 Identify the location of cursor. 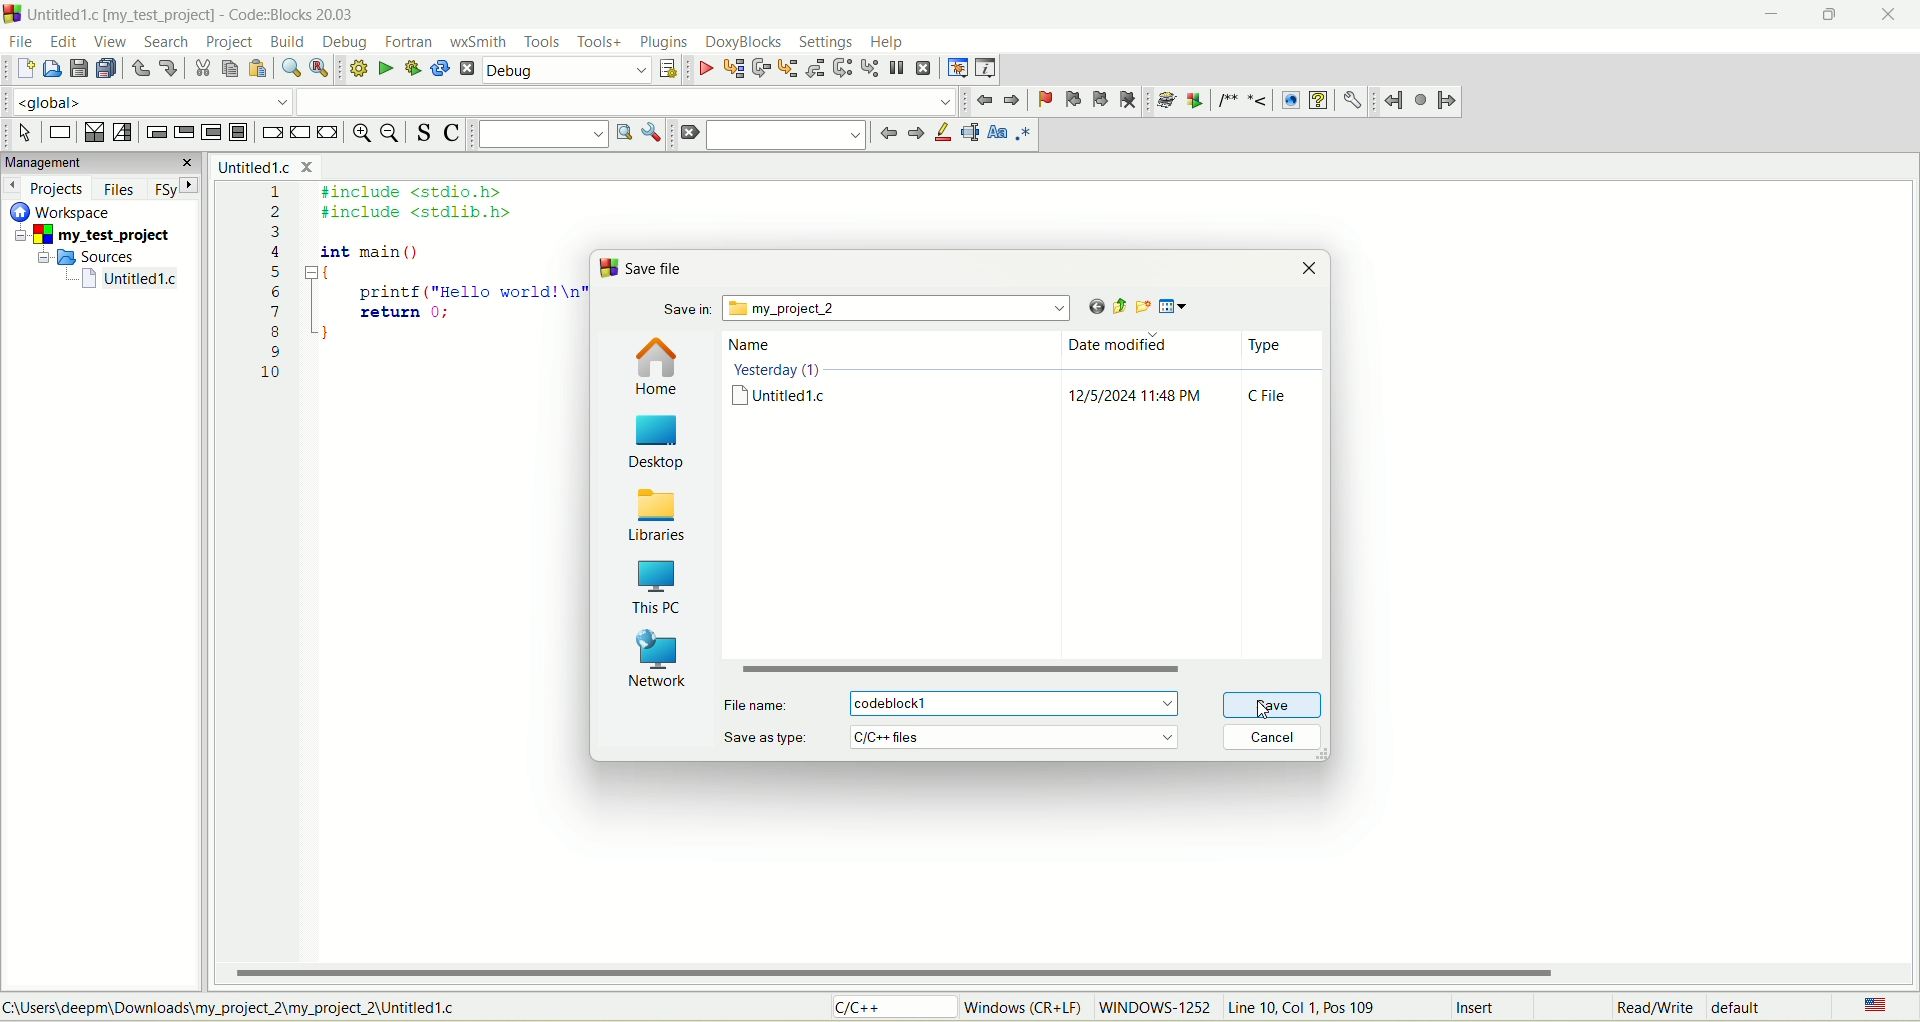
(1270, 714).